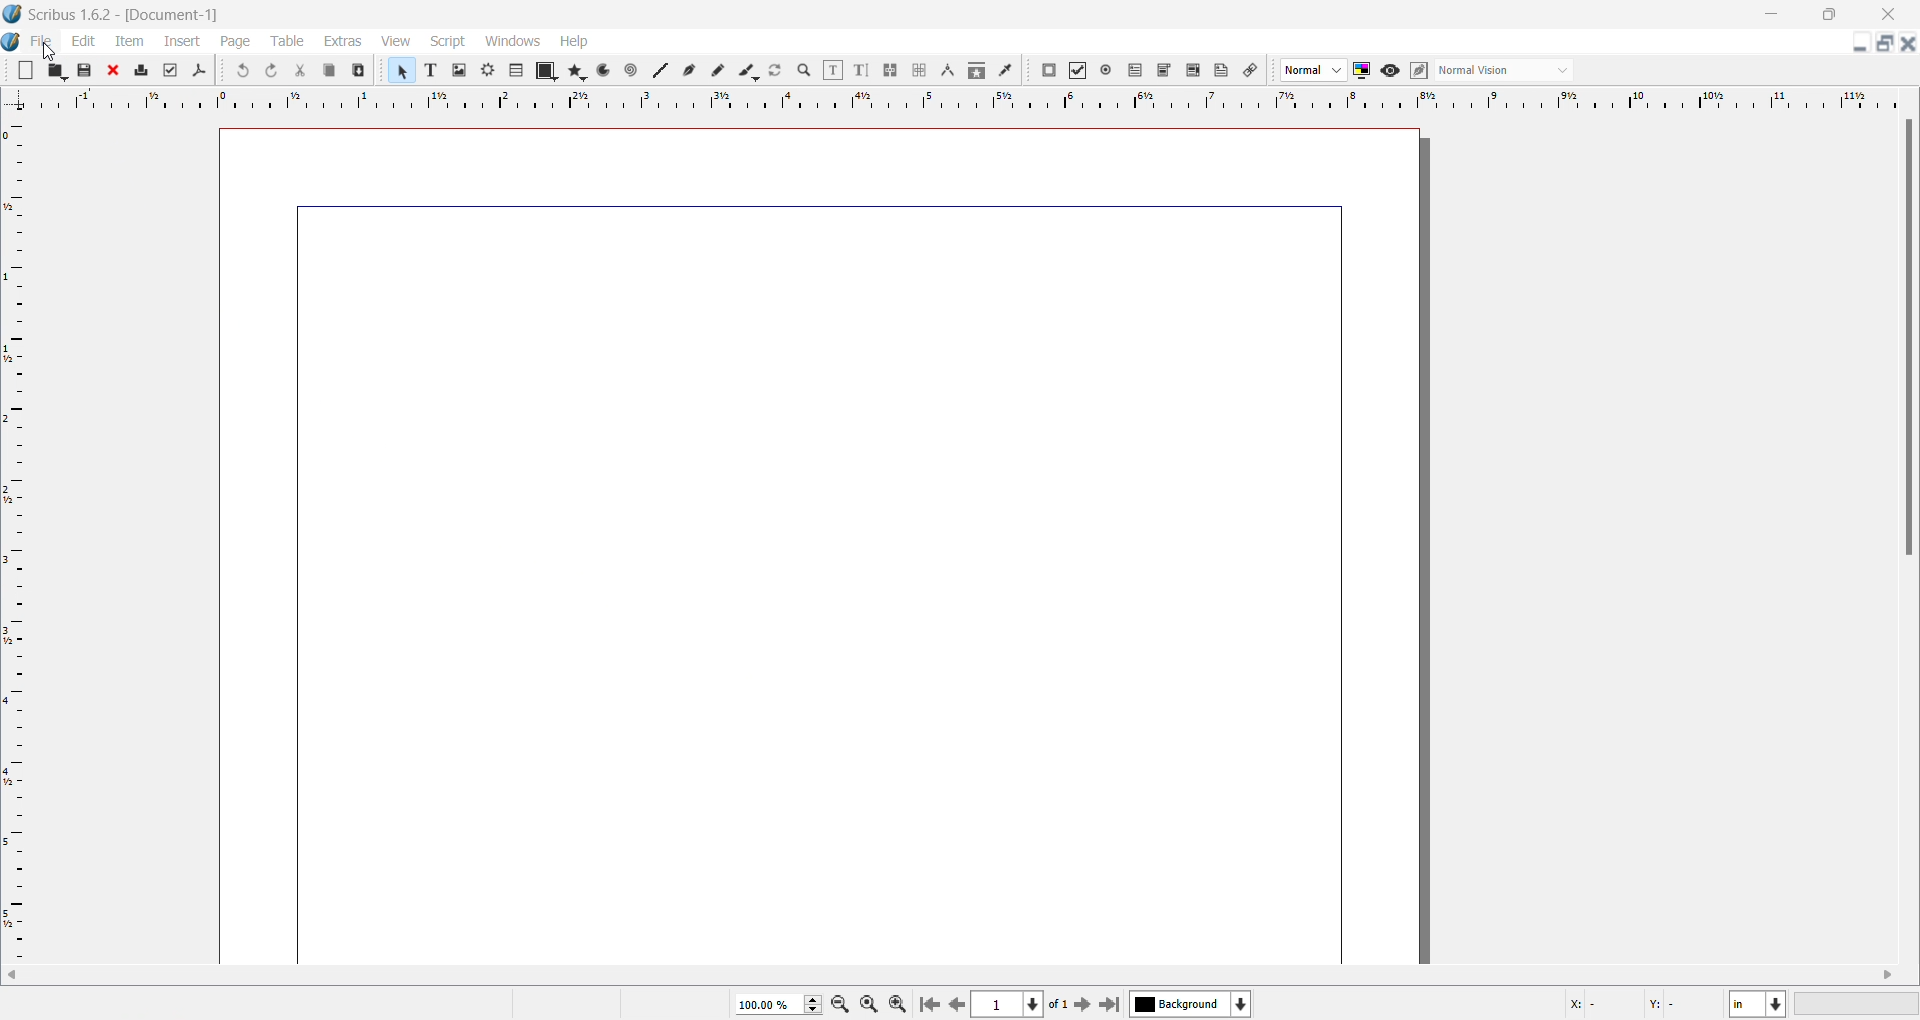 Image resolution: width=1920 pixels, height=1020 pixels. What do you see at coordinates (578, 42) in the screenshot?
I see `Help` at bounding box center [578, 42].